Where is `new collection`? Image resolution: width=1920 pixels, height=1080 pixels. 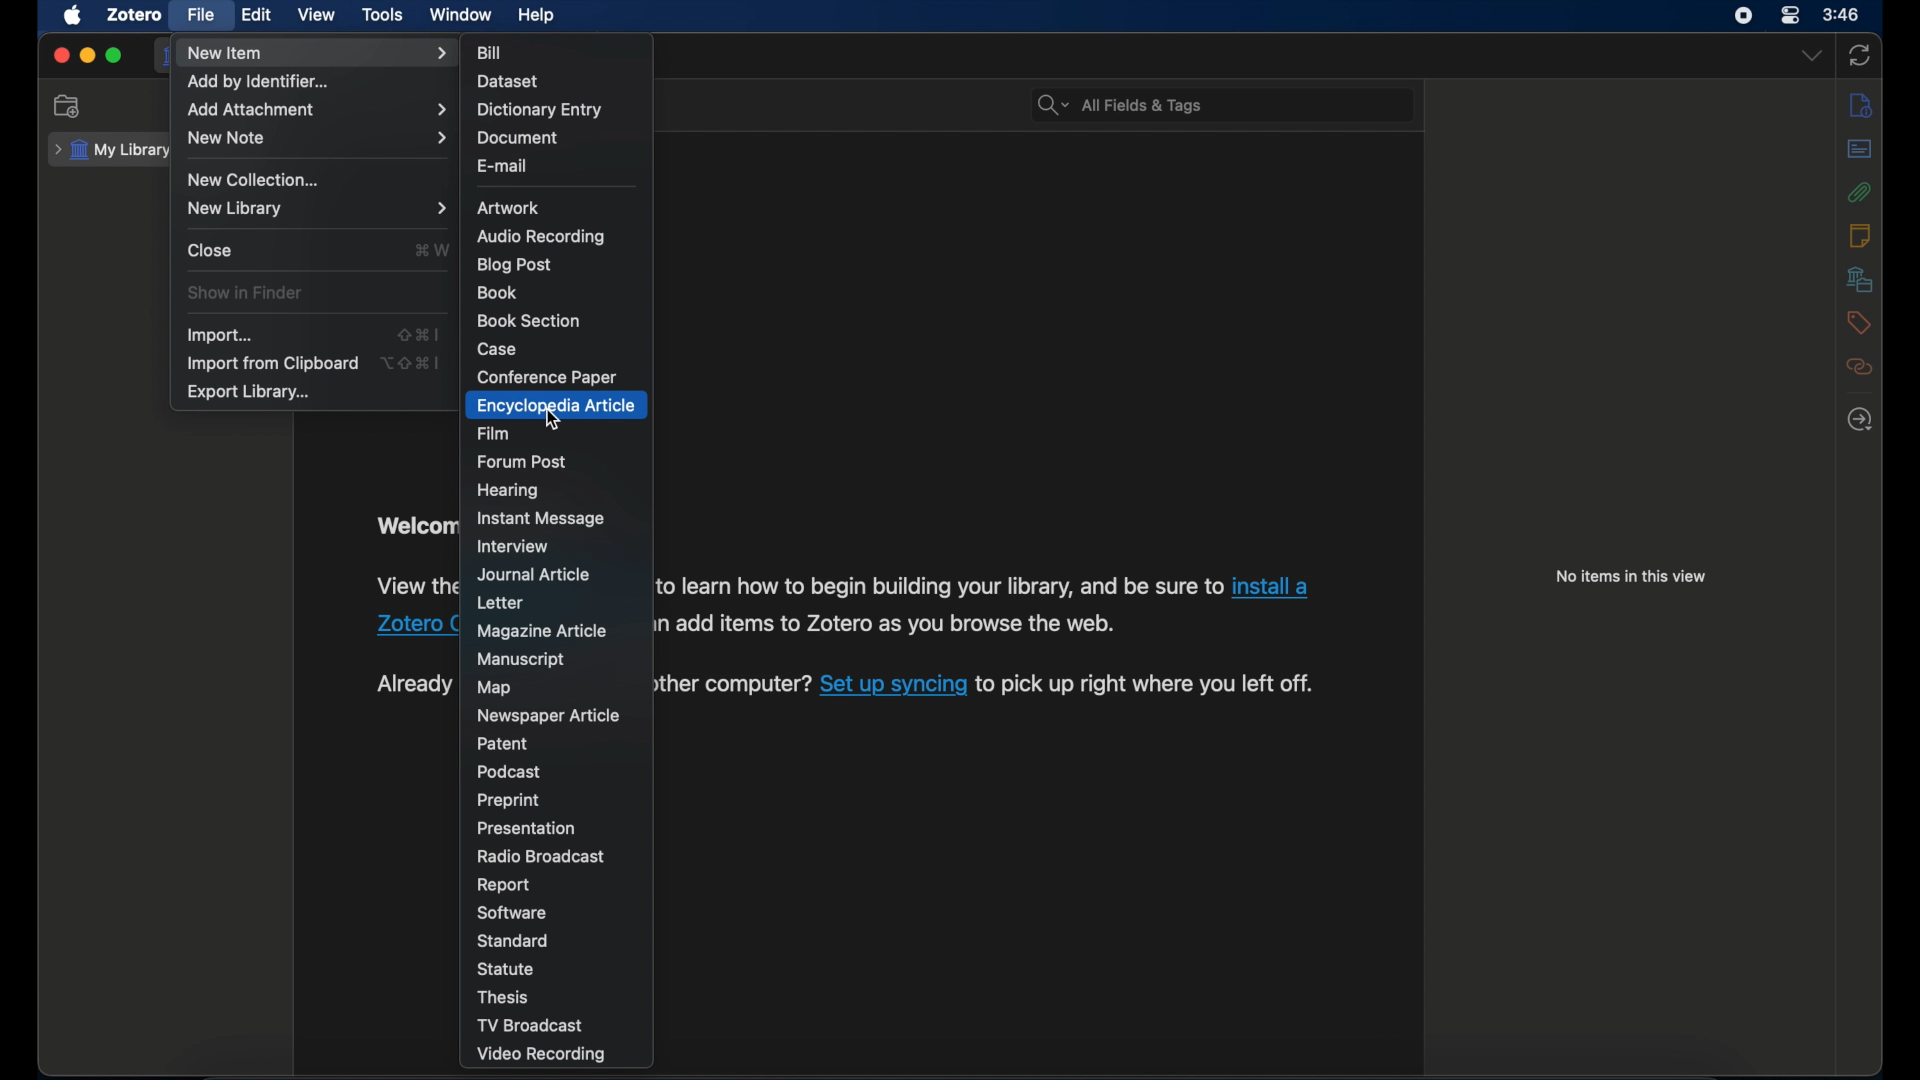
new collection is located at coordinates (257, 179).